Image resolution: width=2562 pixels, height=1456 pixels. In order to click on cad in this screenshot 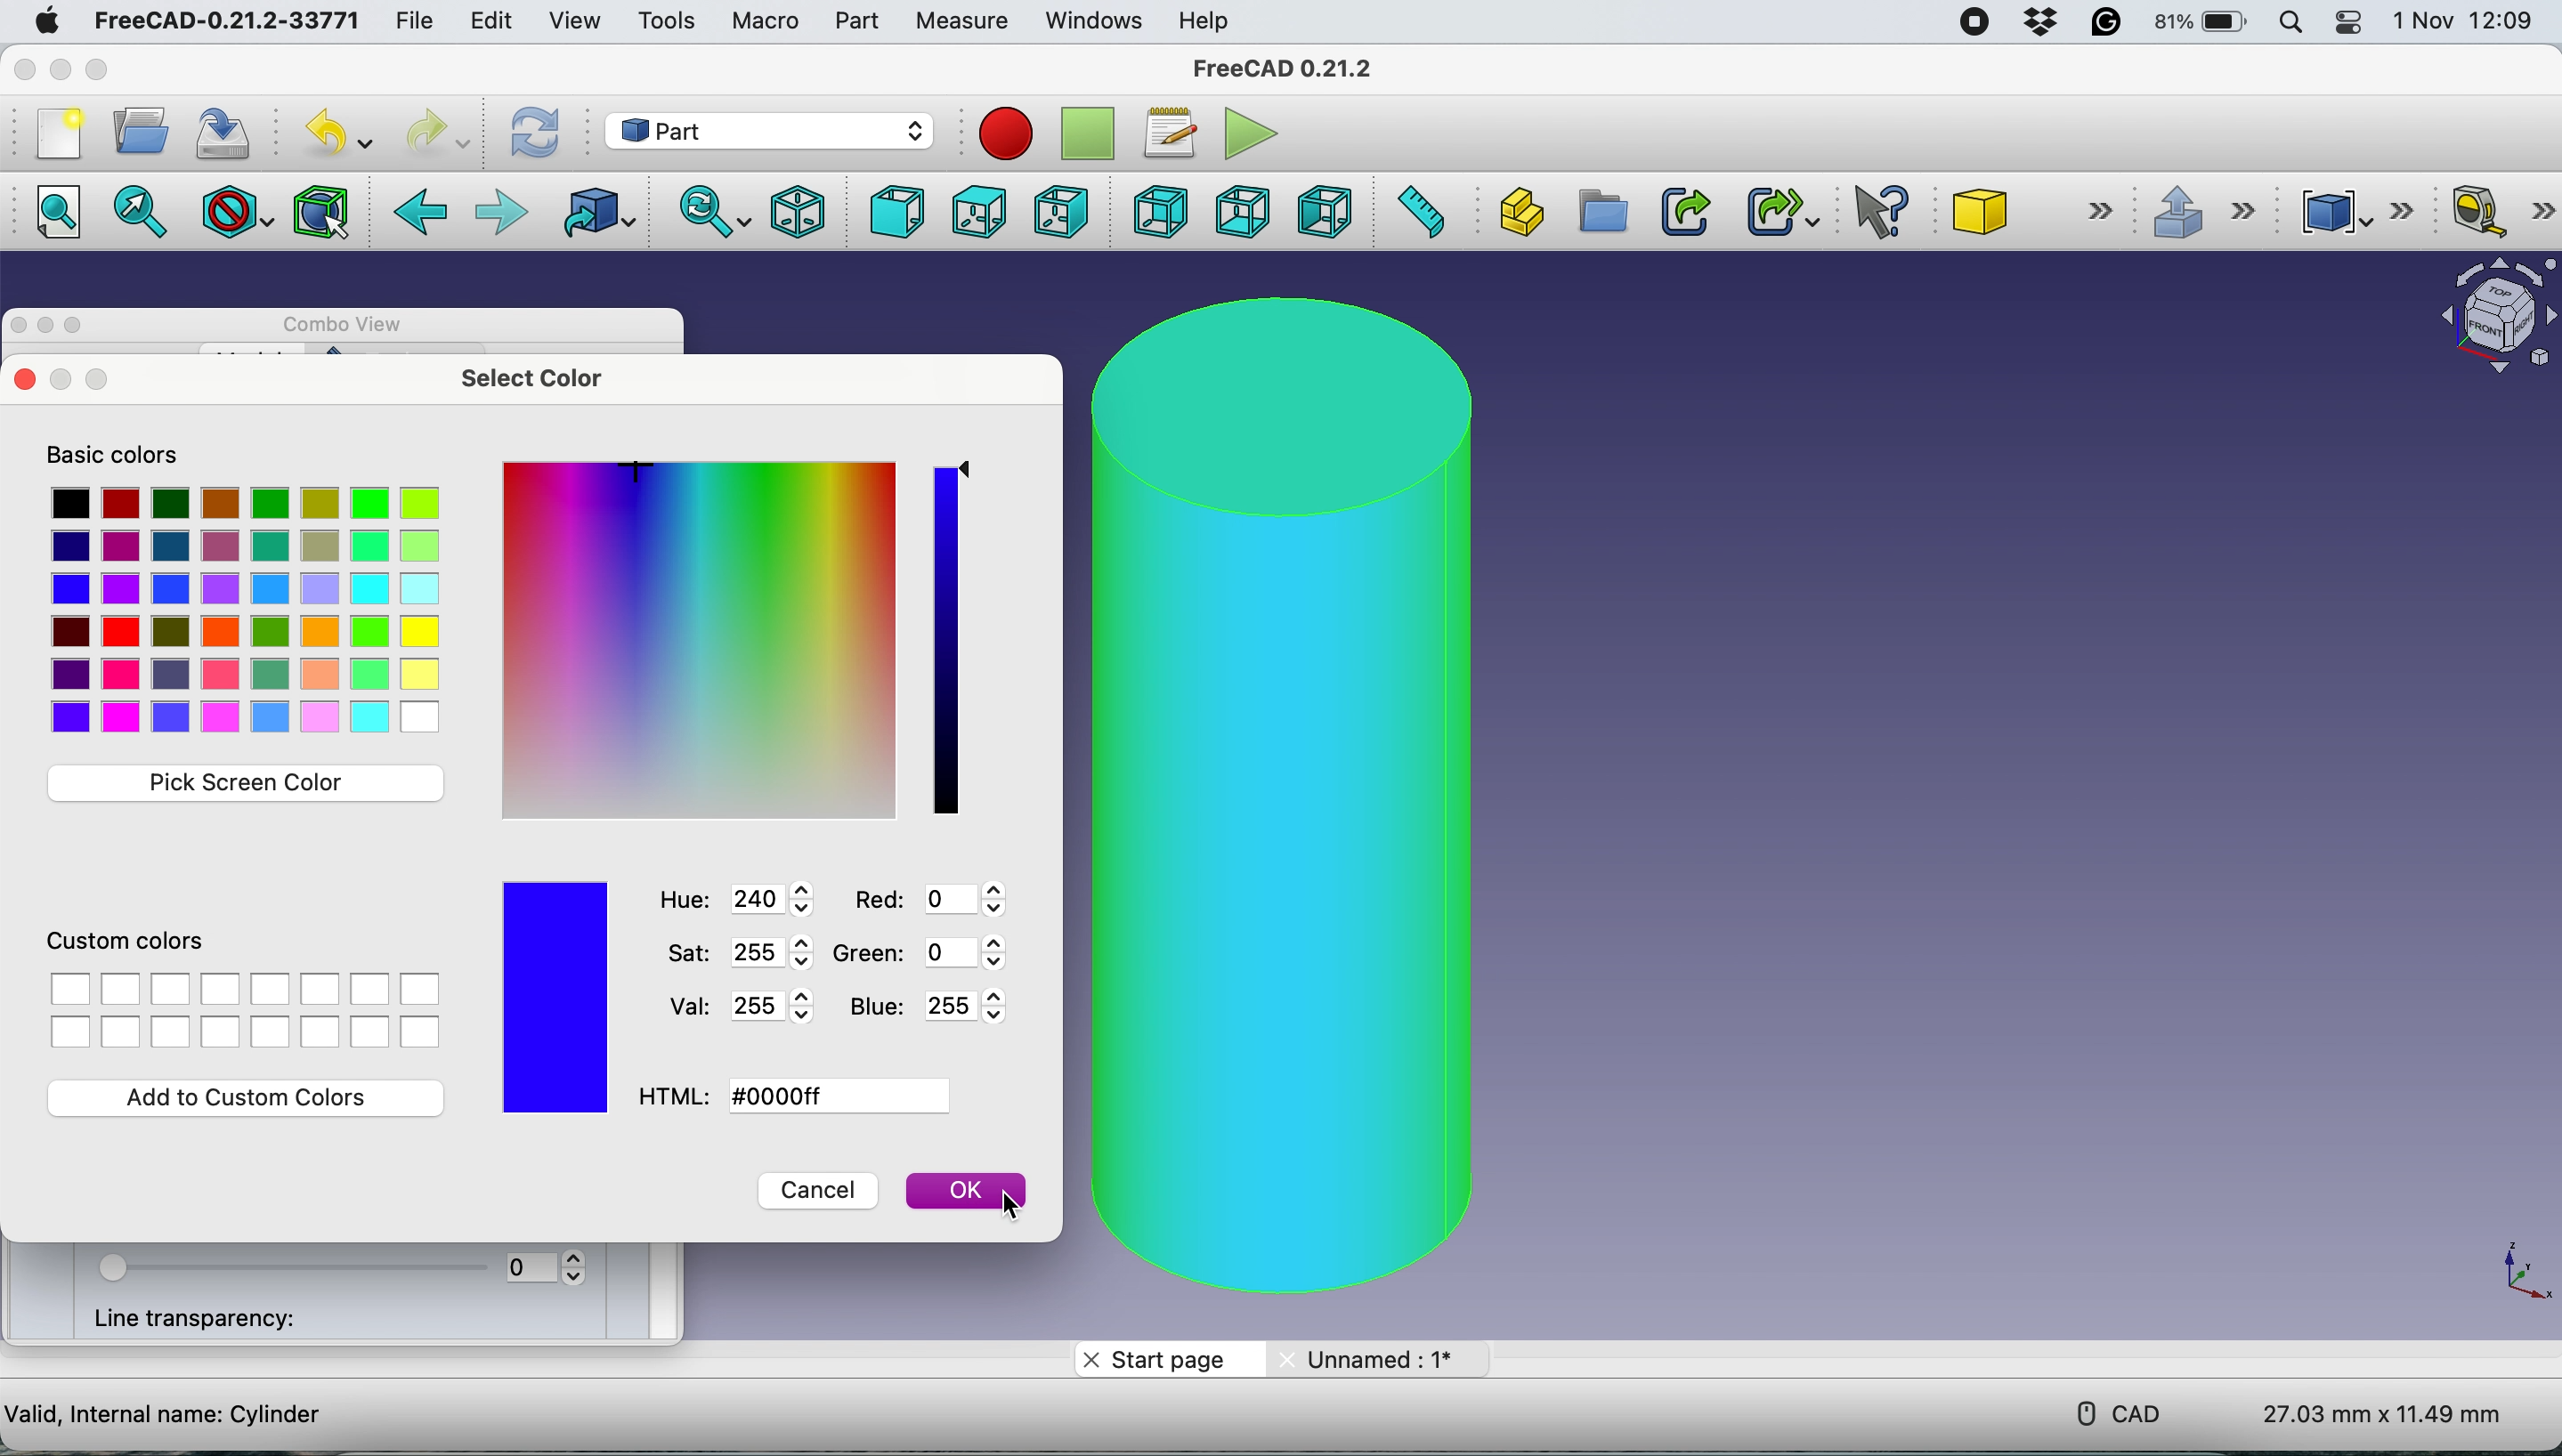, I will do `click(2119, 1411)`.